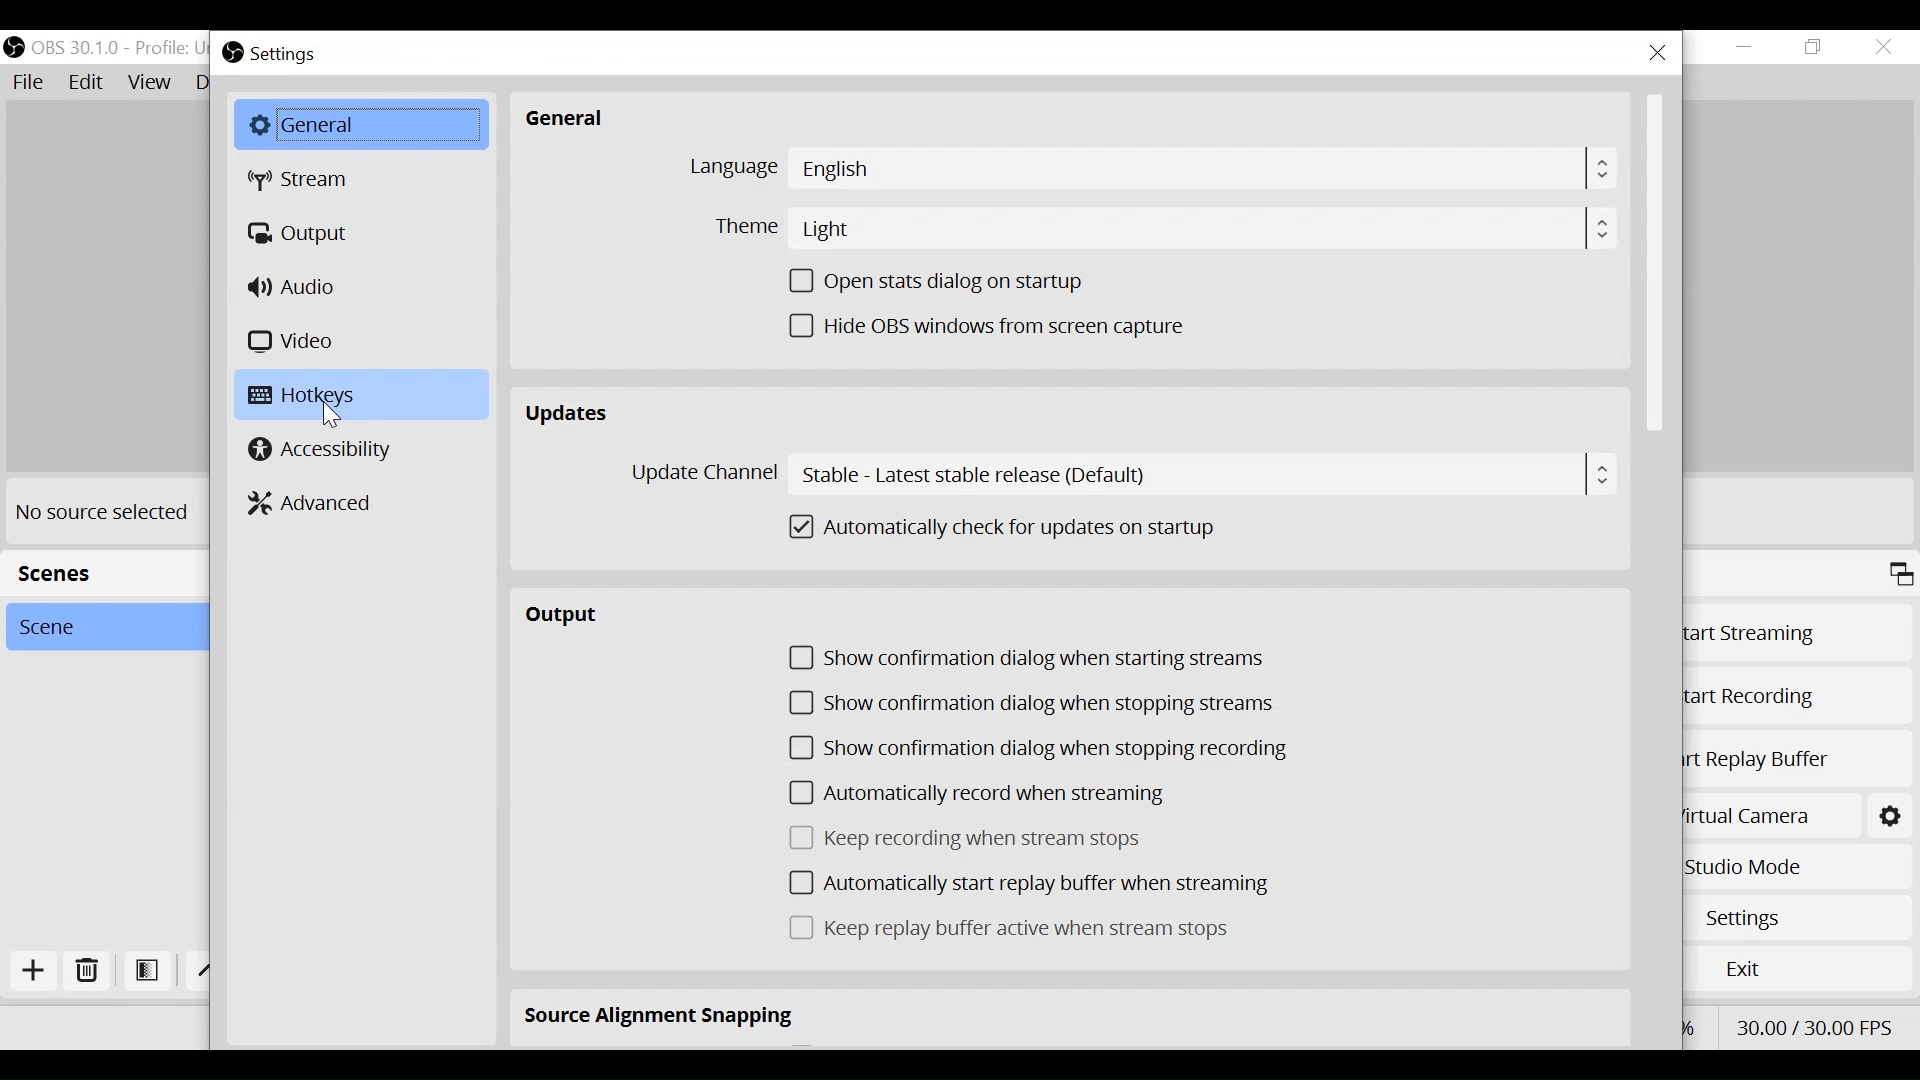 The width and height of the screenshot is (1920, 1080). I want to click on Start Virtual Camera, so click(1766, 816).